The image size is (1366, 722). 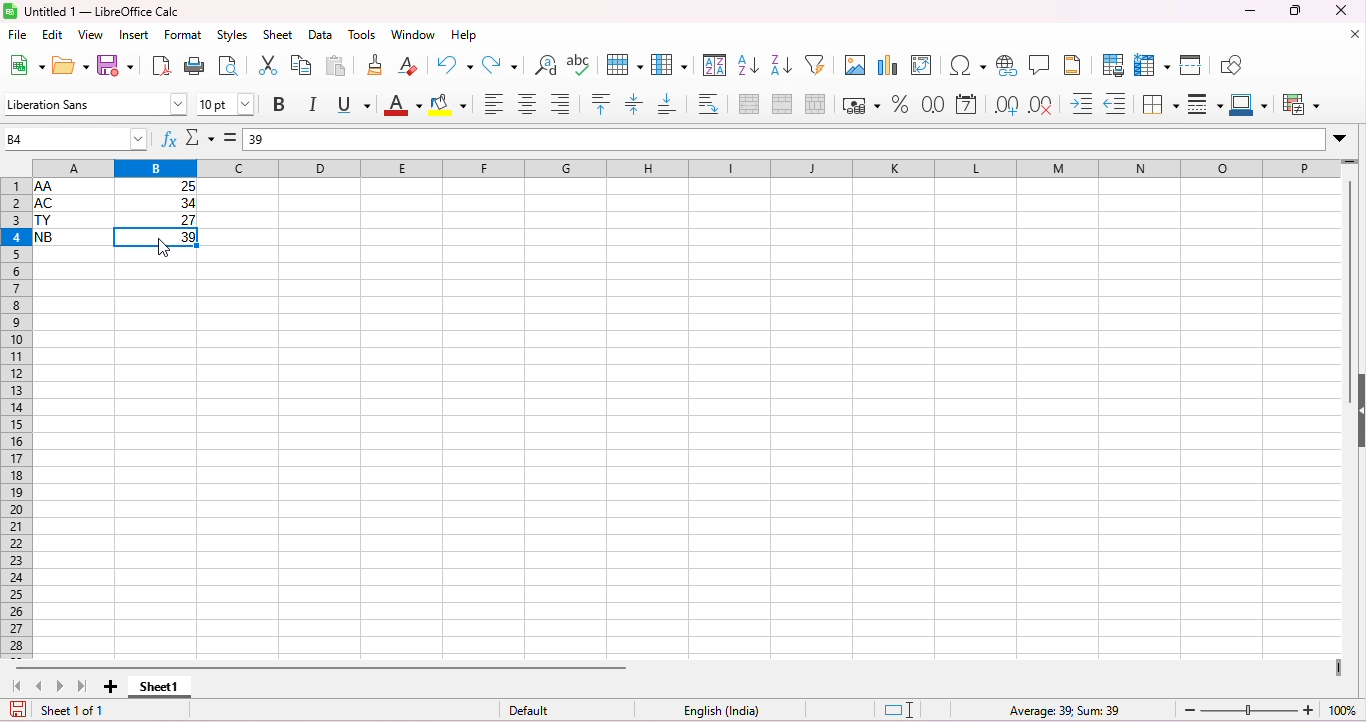 What do you see at coordinates (18, 710) in the screenshot?
I see `save` at bounding box center [18, 710].